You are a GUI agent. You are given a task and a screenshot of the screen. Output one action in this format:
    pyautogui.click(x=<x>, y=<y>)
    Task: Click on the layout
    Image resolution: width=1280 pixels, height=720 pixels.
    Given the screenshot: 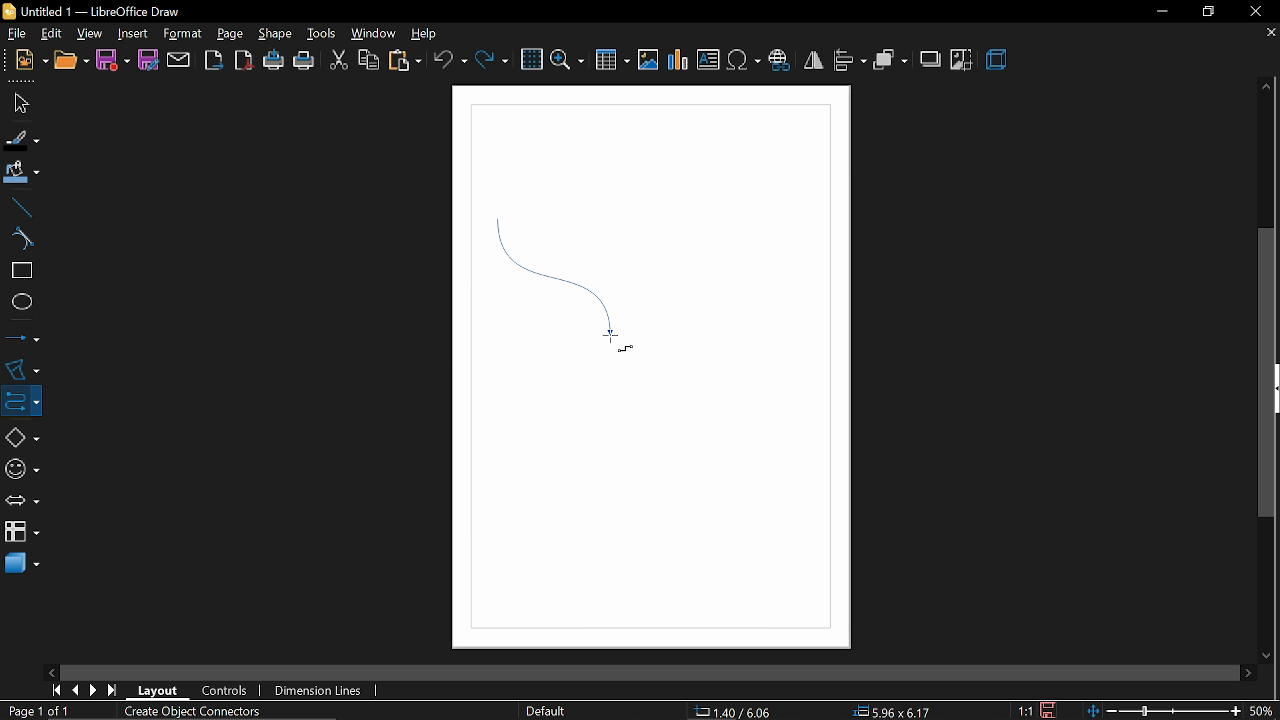 What is the action you would take?
    pyautogui.click(x=159, y=691)
    